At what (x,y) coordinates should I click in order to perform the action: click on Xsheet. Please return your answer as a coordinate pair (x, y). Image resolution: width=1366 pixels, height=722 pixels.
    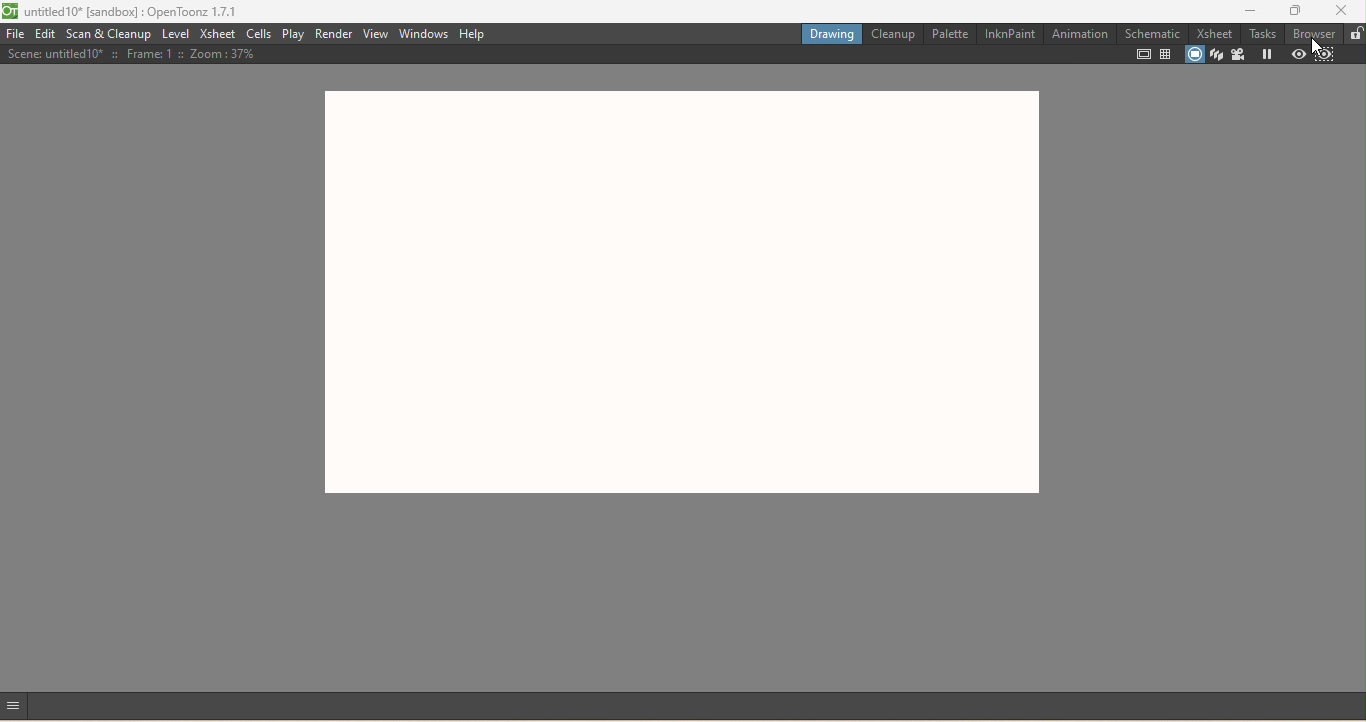
    Looking at the image, I should click on (219, 36).